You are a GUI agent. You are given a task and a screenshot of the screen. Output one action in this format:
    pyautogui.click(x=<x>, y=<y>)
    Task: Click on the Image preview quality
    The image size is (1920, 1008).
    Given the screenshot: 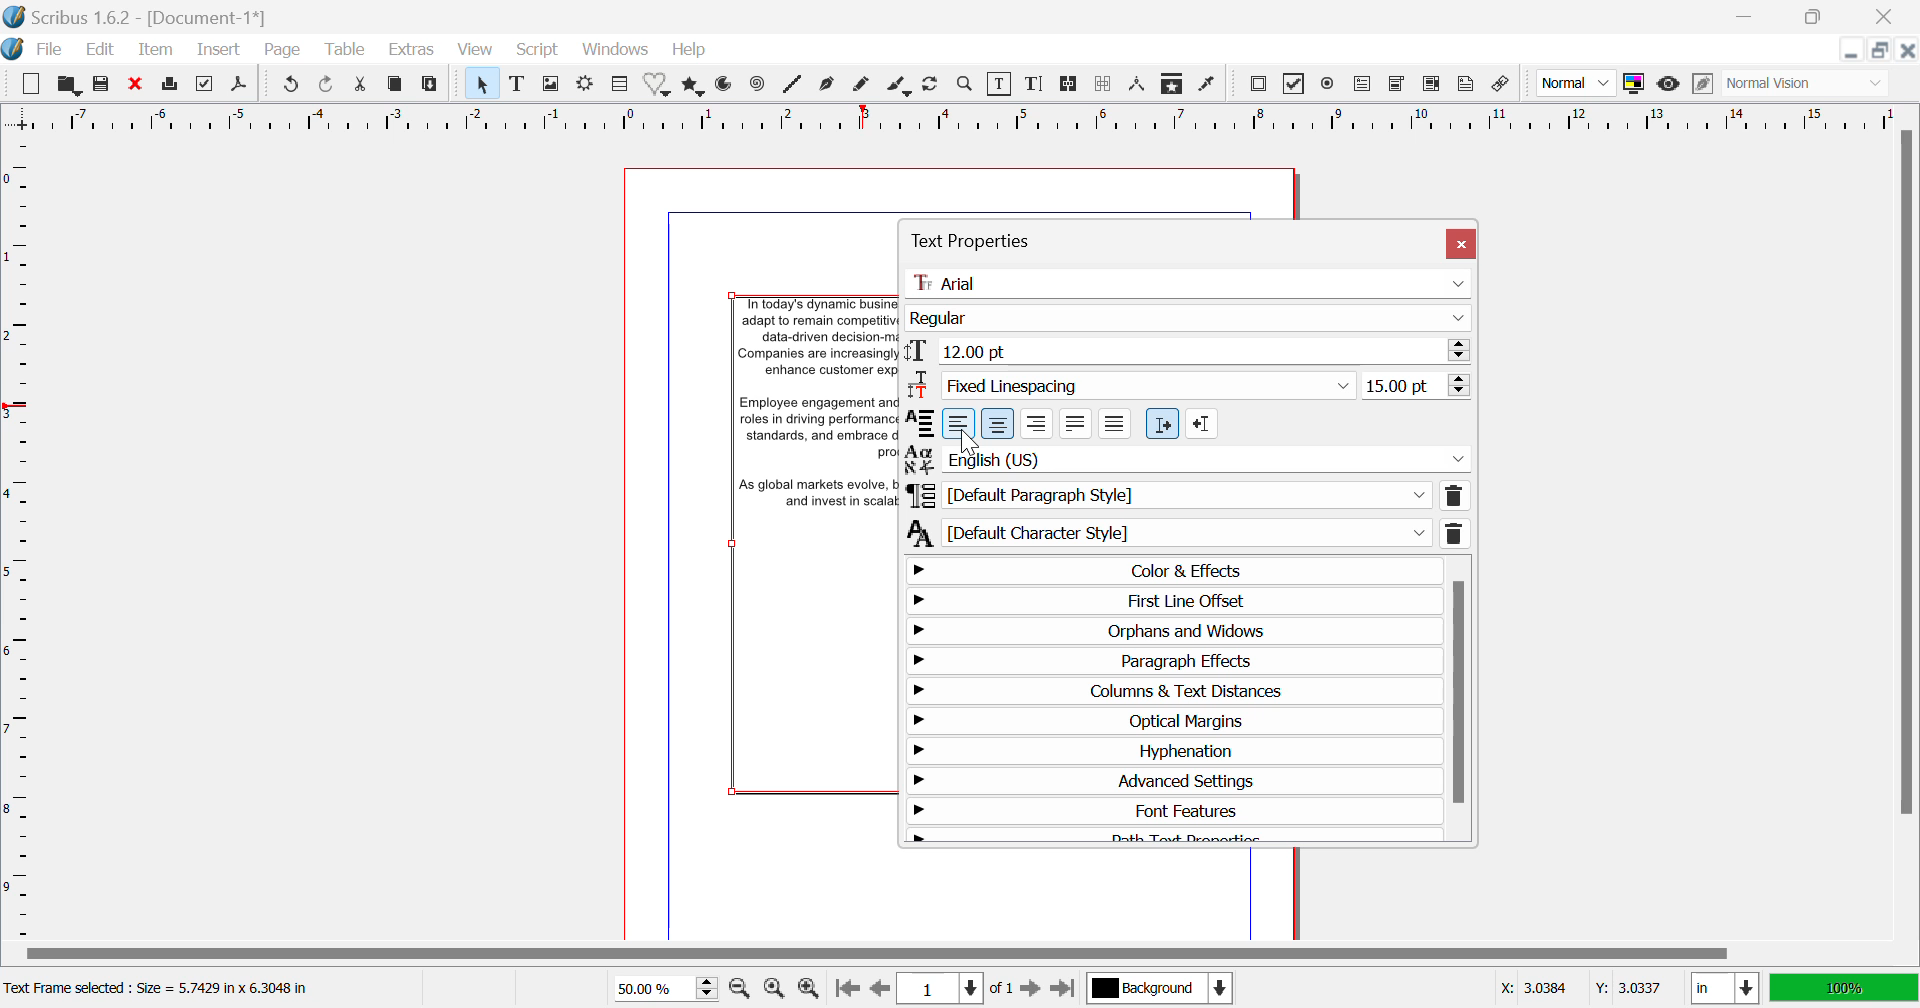 What is the action you would take?
    pyautogui.click(x=1578, y=83)
    